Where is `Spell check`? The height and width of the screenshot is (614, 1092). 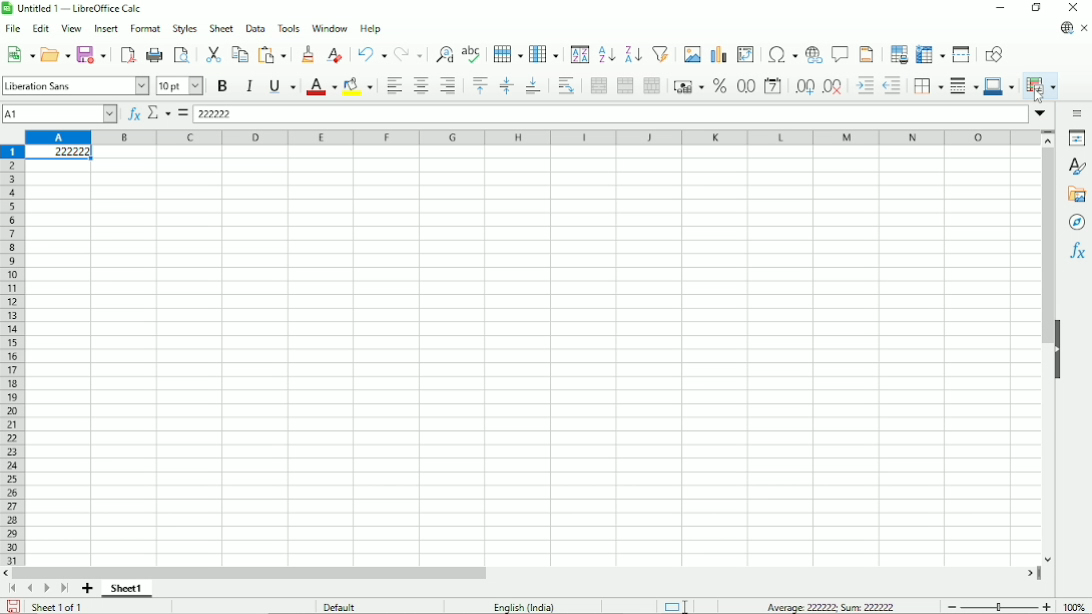 Spell check is located at coordinates (471, 53).